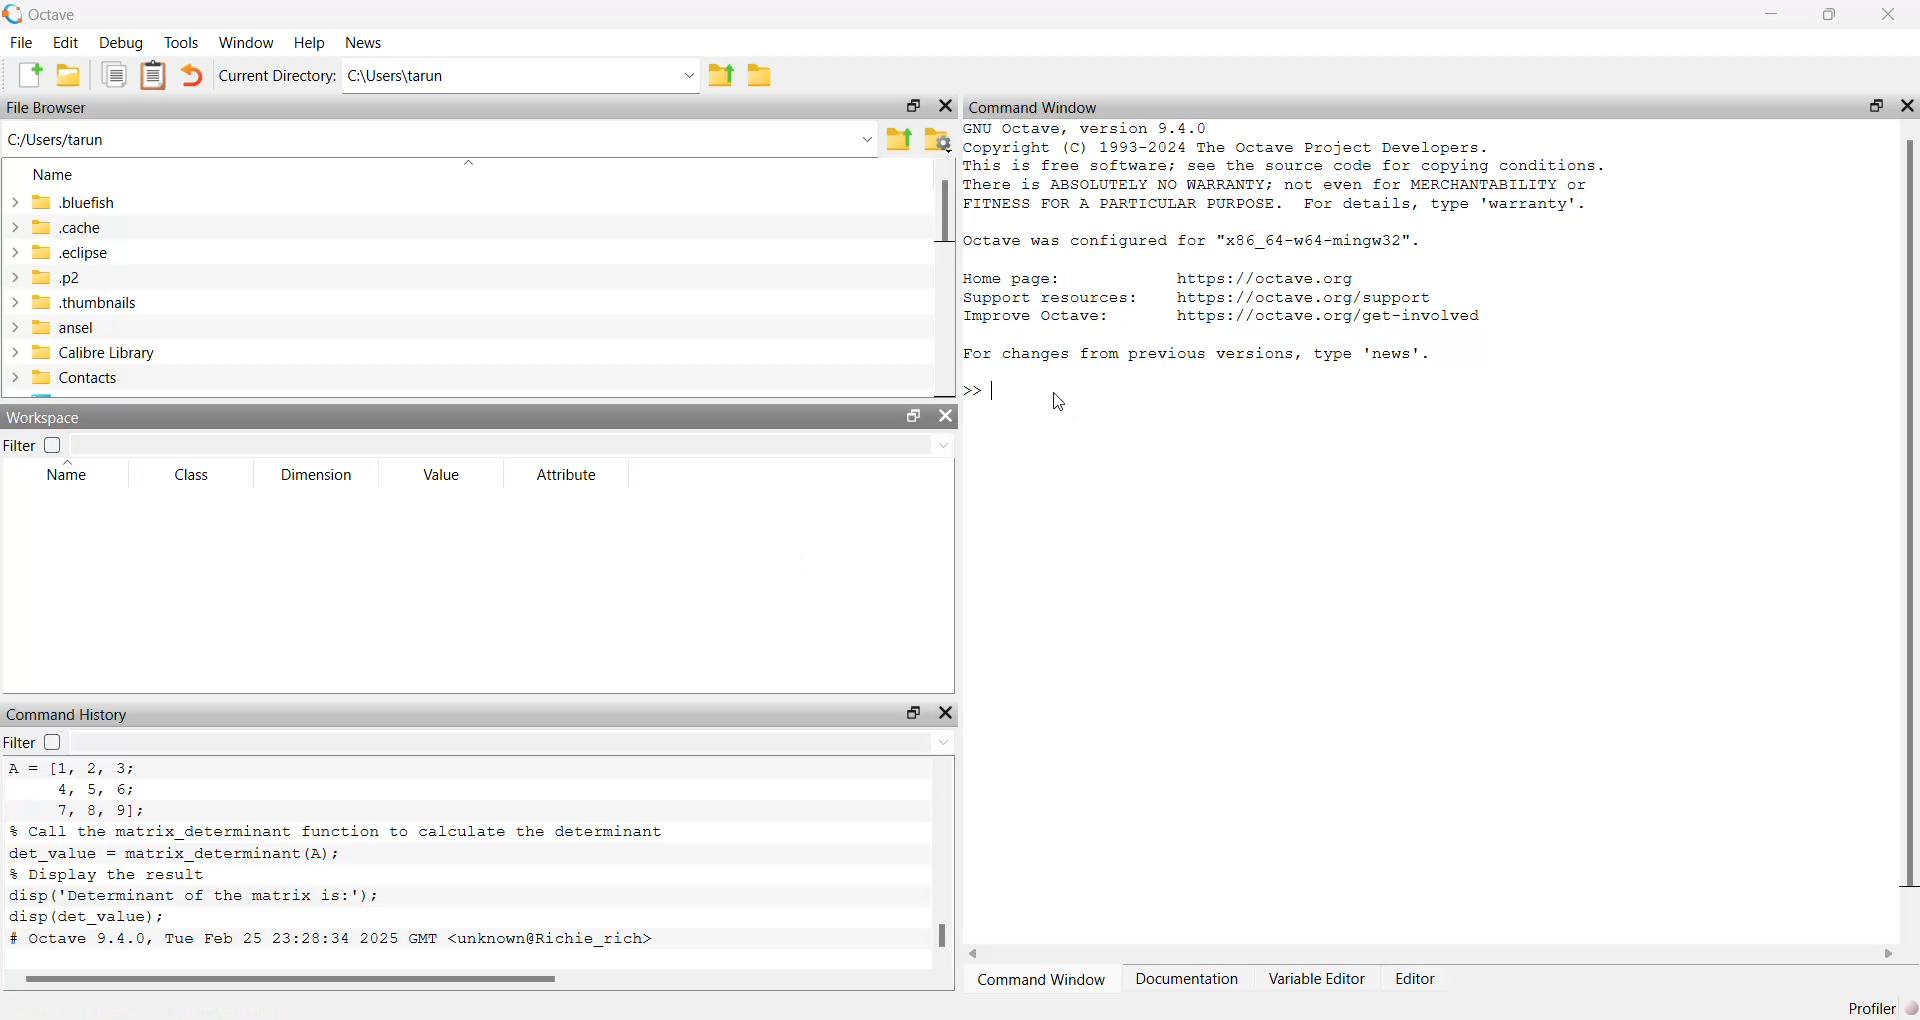 The height and width of the screenshot is (1020, 1920). Describe the element at coordinates (915, 106) in the screenshot. I see `maximize` at that location.